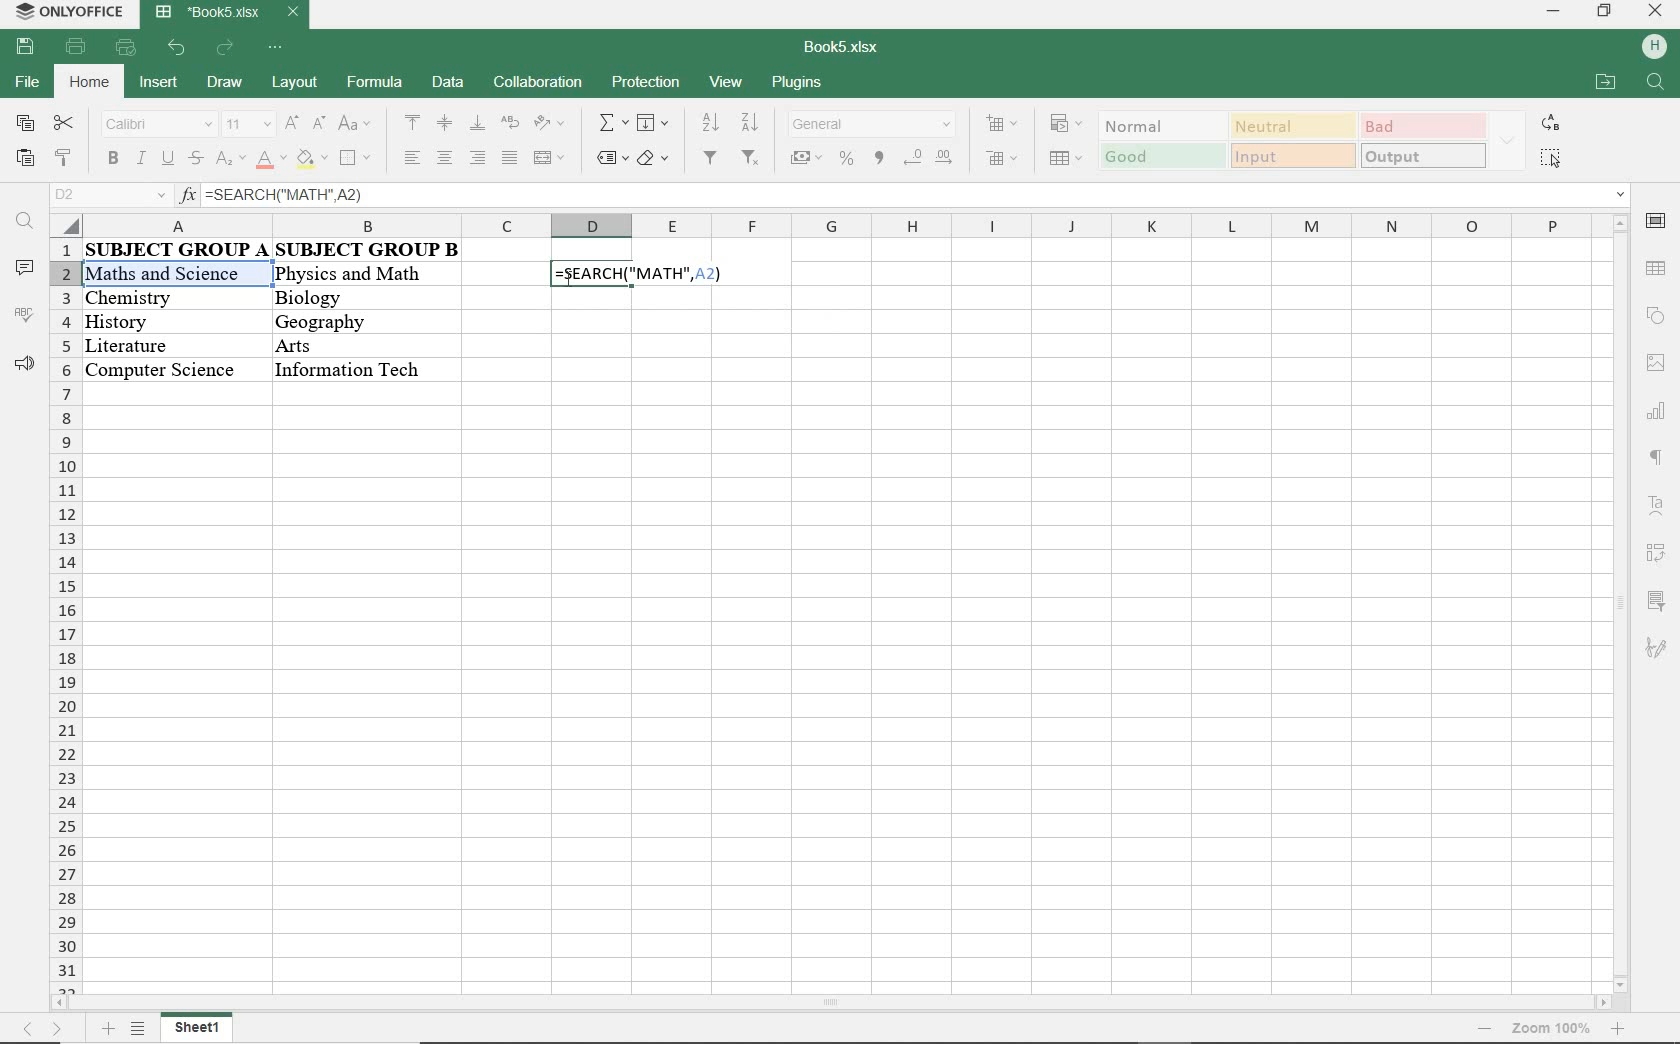  I want to click on output, so click(1424, 156).